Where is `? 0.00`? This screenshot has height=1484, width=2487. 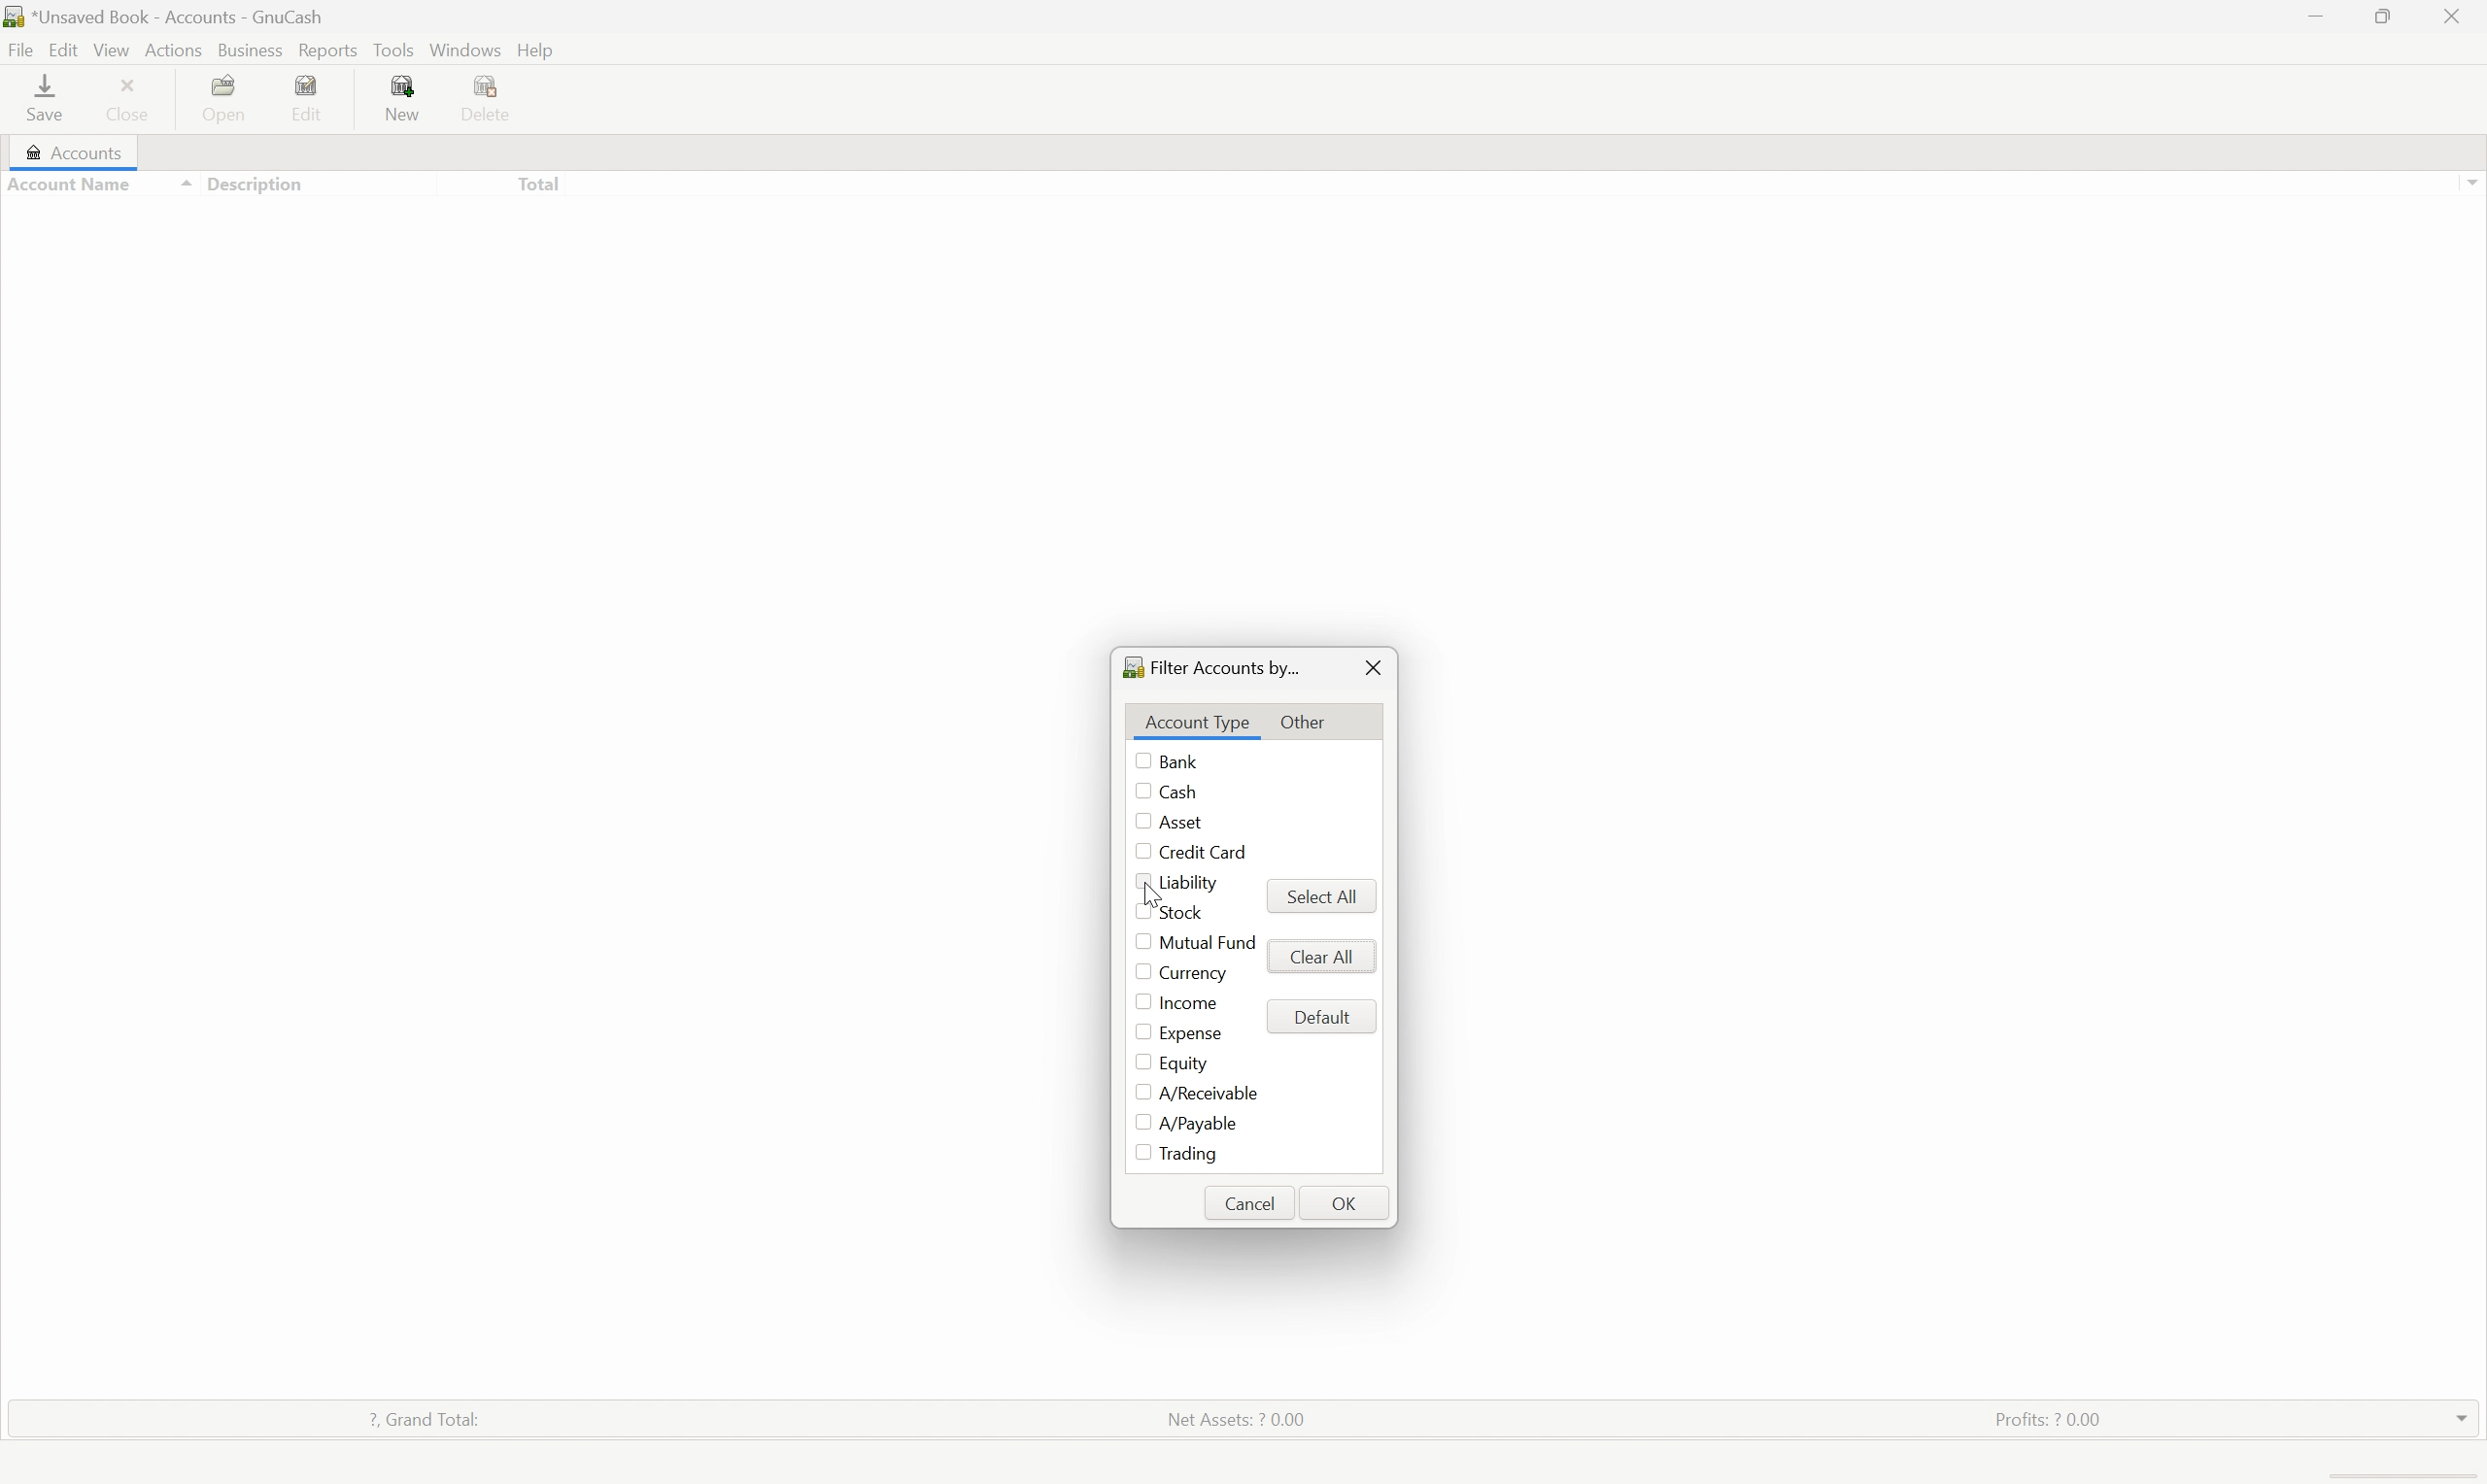 ? 0.00 is located at coordinates (540, 243).